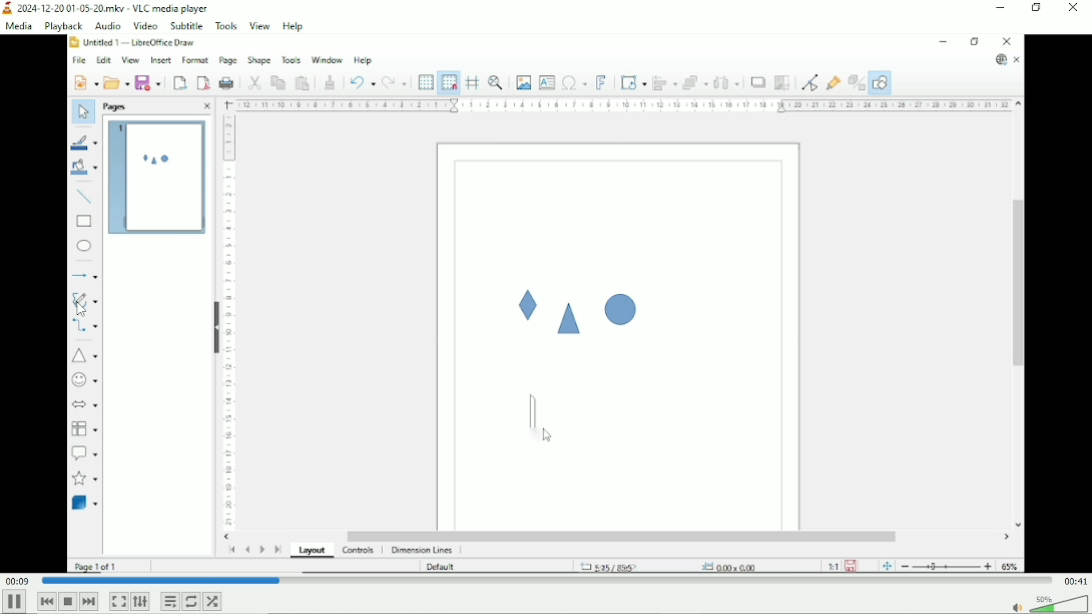 This screenshot has width=1092, height=614. What do you see at coordinates (227, 26) in the screenshot?
I see `Tools` at bounding box center [227, 26].